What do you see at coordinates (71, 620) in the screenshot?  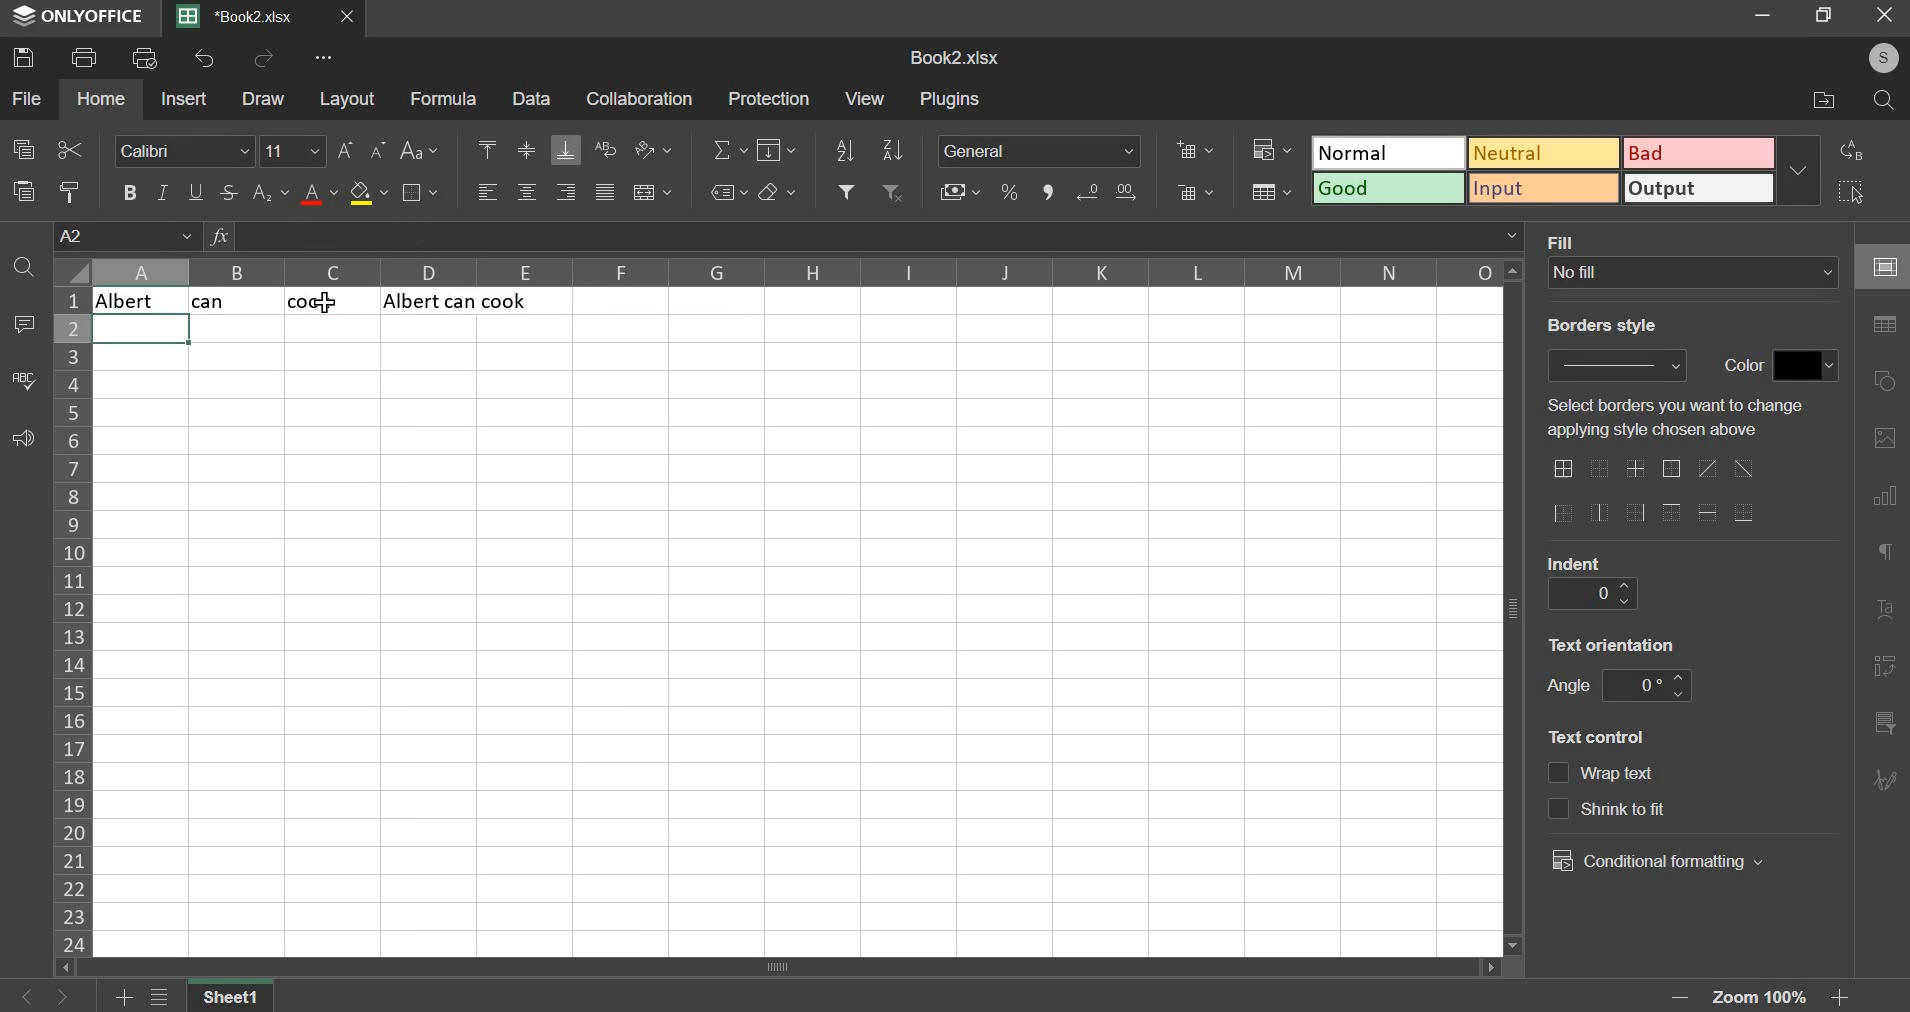 I see `column` at bounding box center [71, 620].